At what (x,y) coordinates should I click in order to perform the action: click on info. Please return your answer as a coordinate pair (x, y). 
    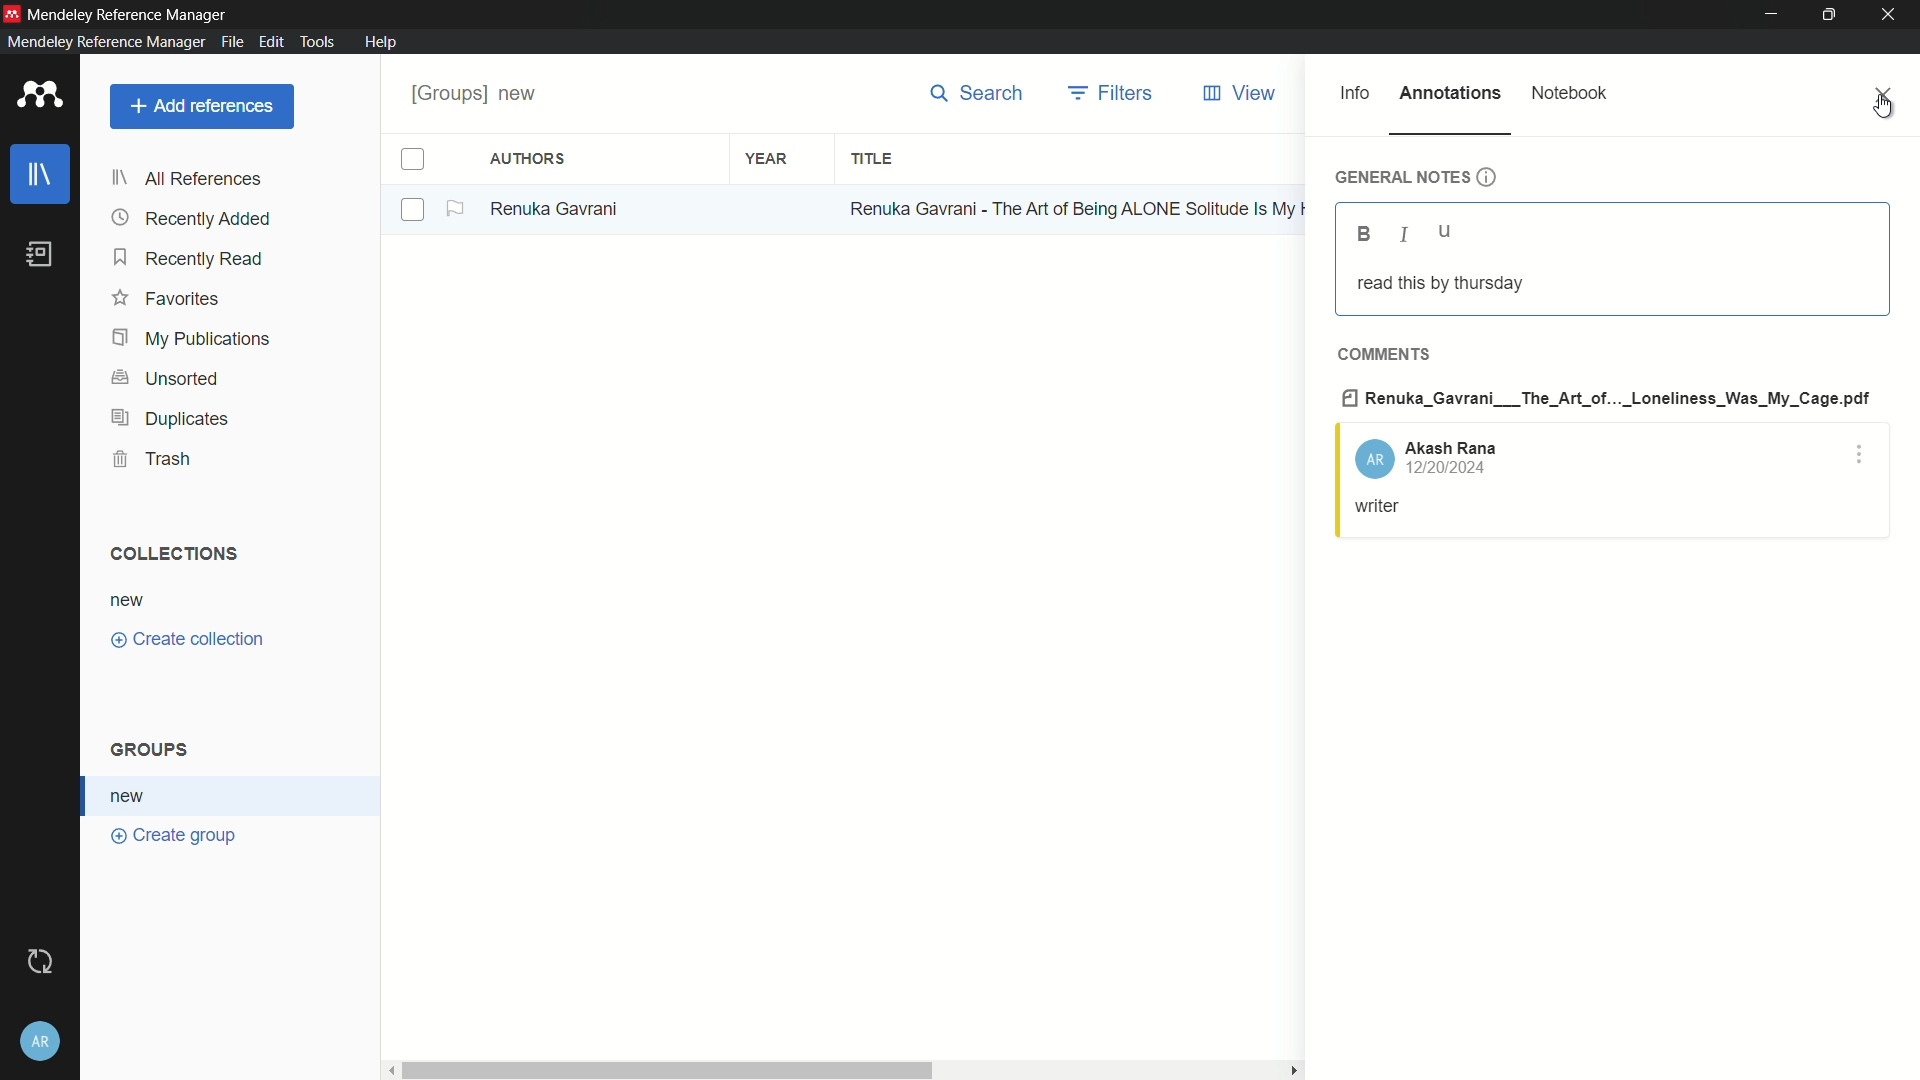
    Looking at the image, I should click on (1355, 93).